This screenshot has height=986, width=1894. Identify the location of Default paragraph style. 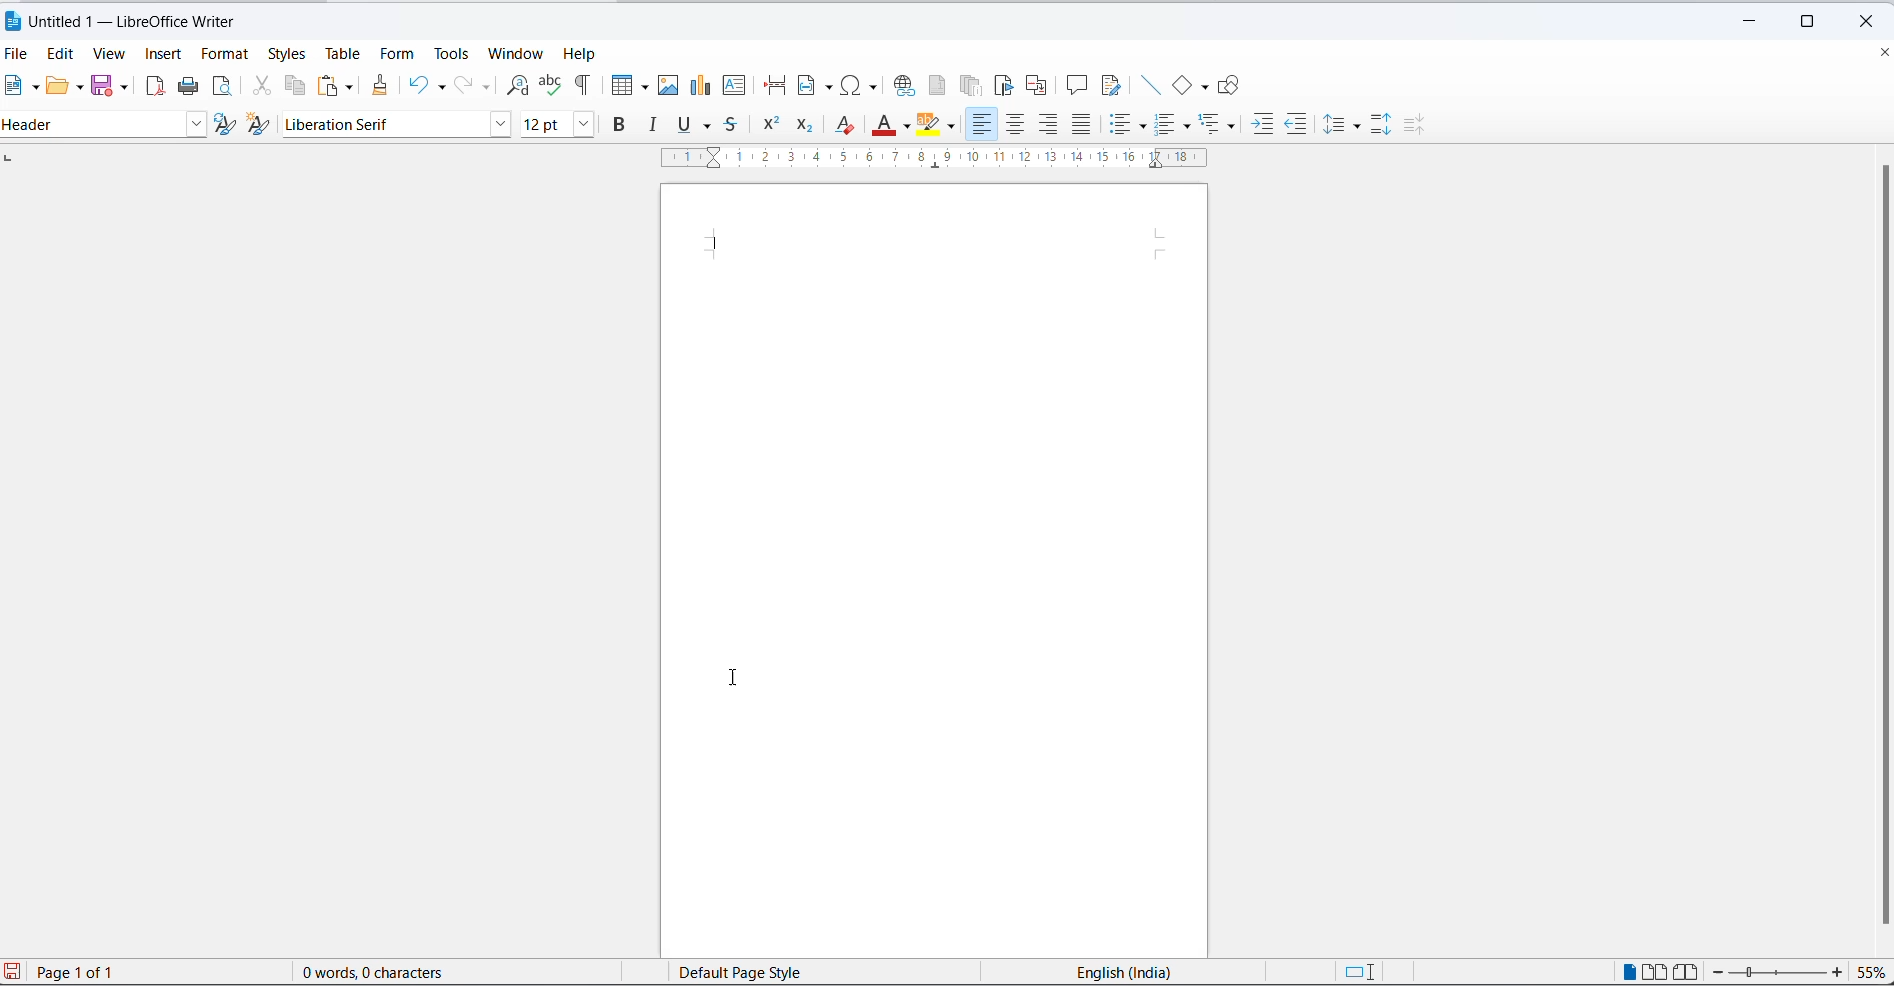
(95, 124).